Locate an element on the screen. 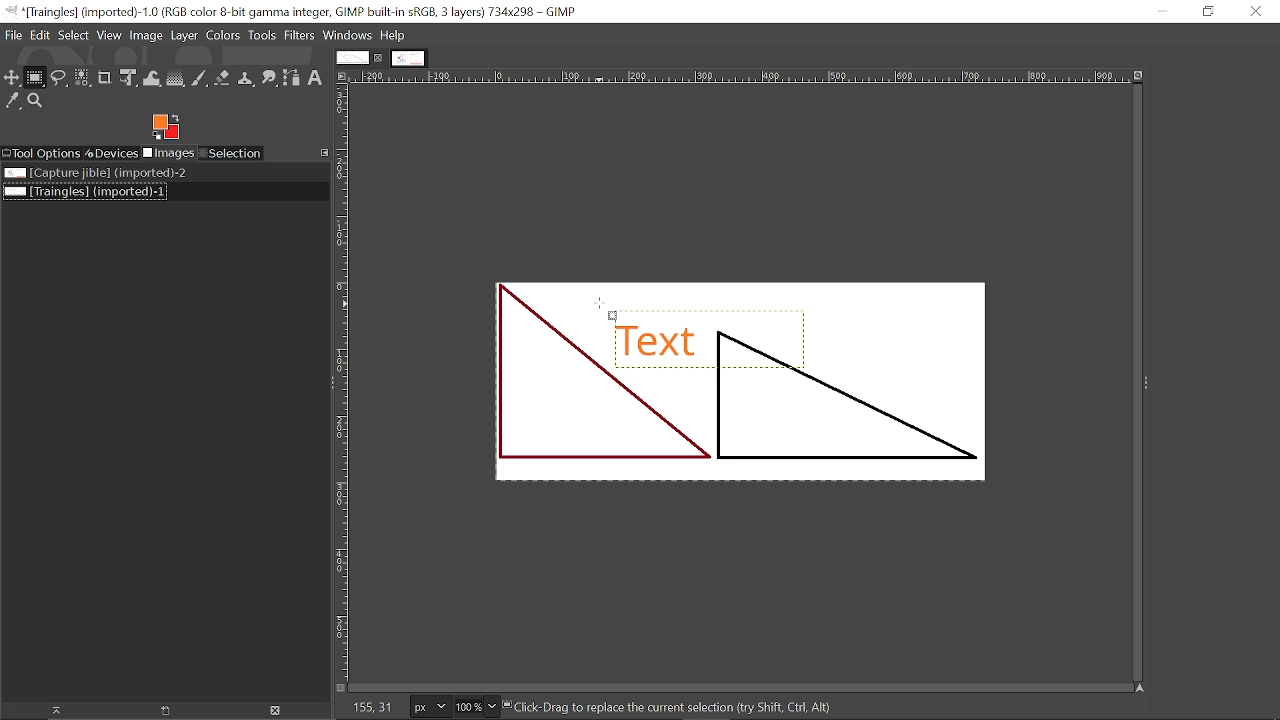  Close is located at coordinates (1254, 14).